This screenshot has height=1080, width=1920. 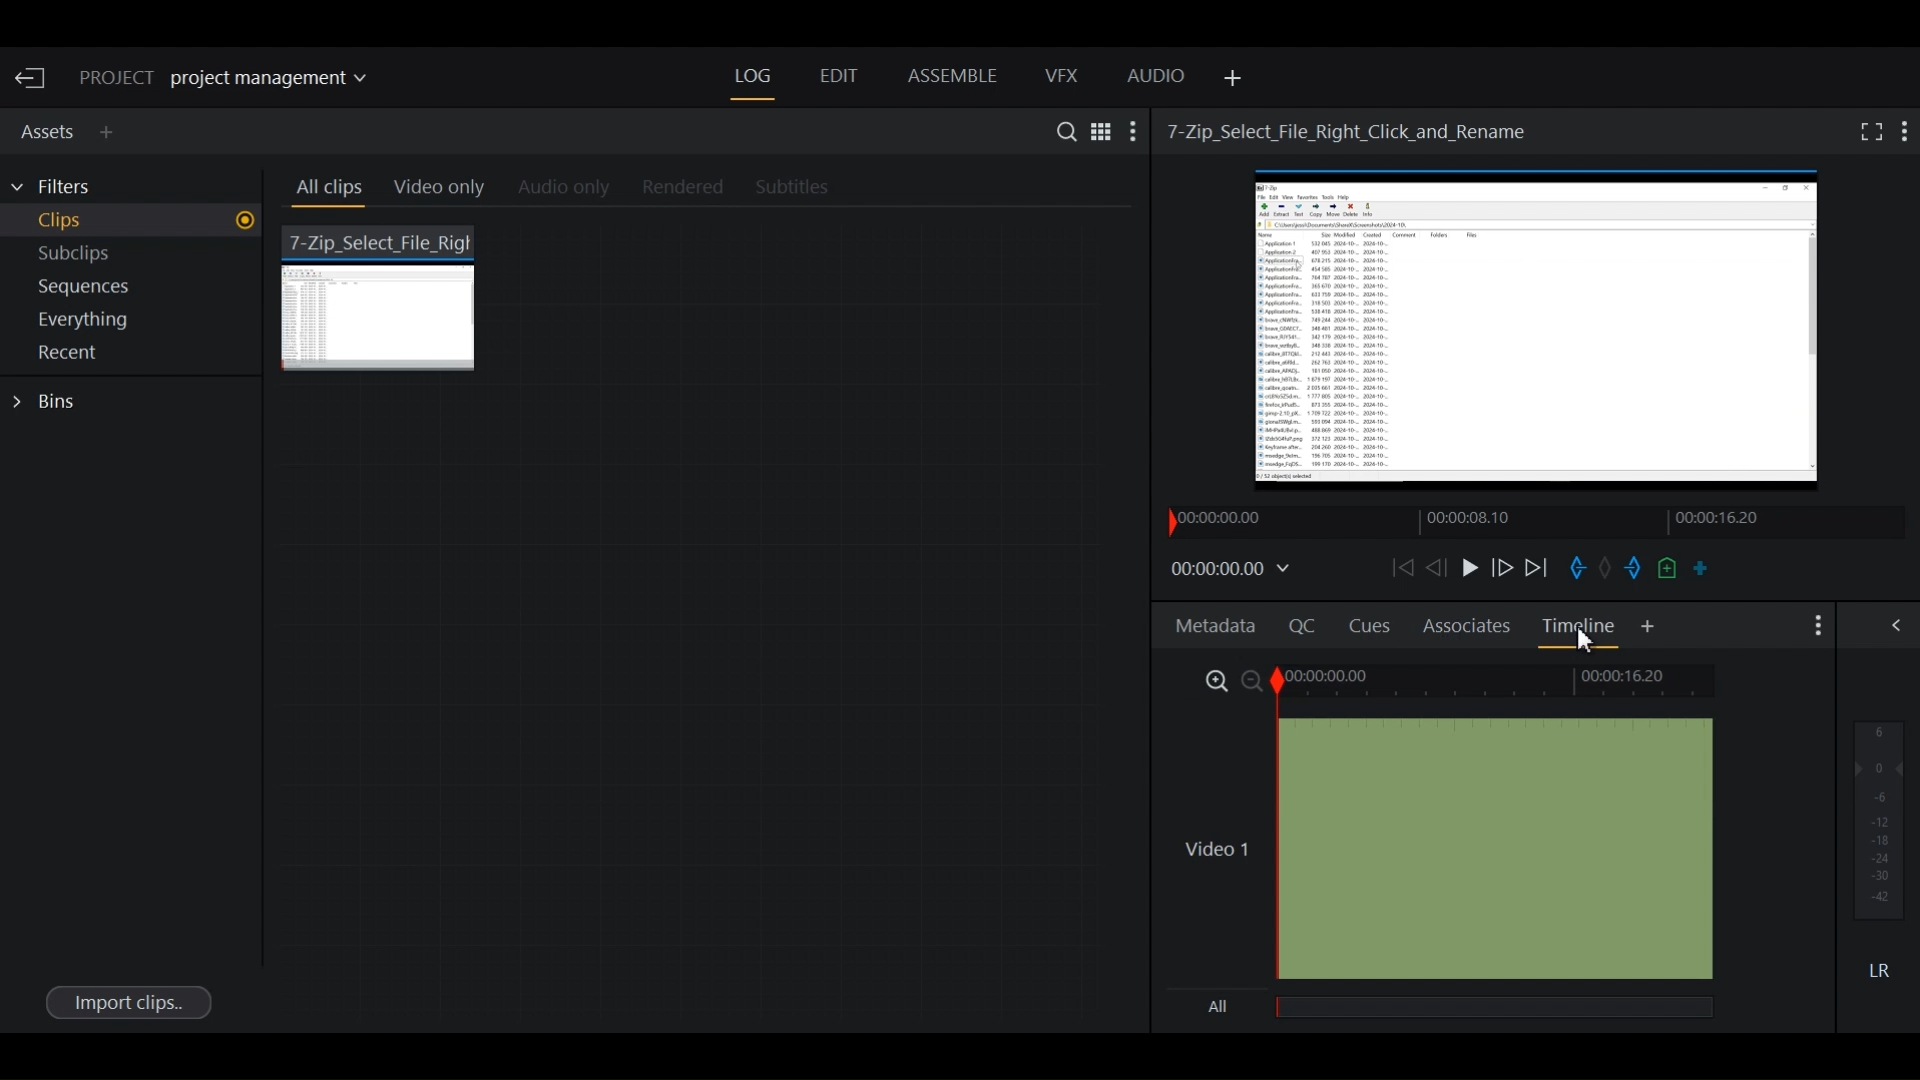 I want to click on Show/change current project details, so click(x=238, y=79).